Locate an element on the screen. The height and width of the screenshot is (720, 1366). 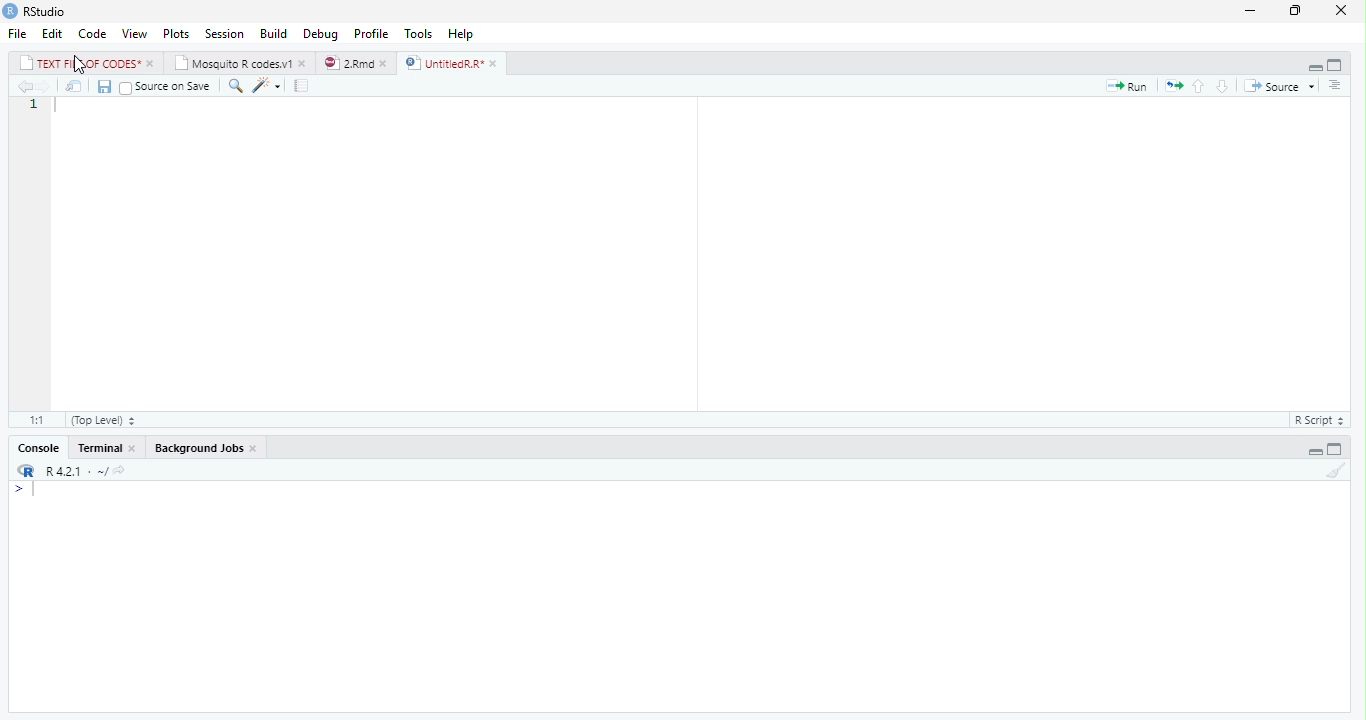
Line number is located at coordinates (29, 106).